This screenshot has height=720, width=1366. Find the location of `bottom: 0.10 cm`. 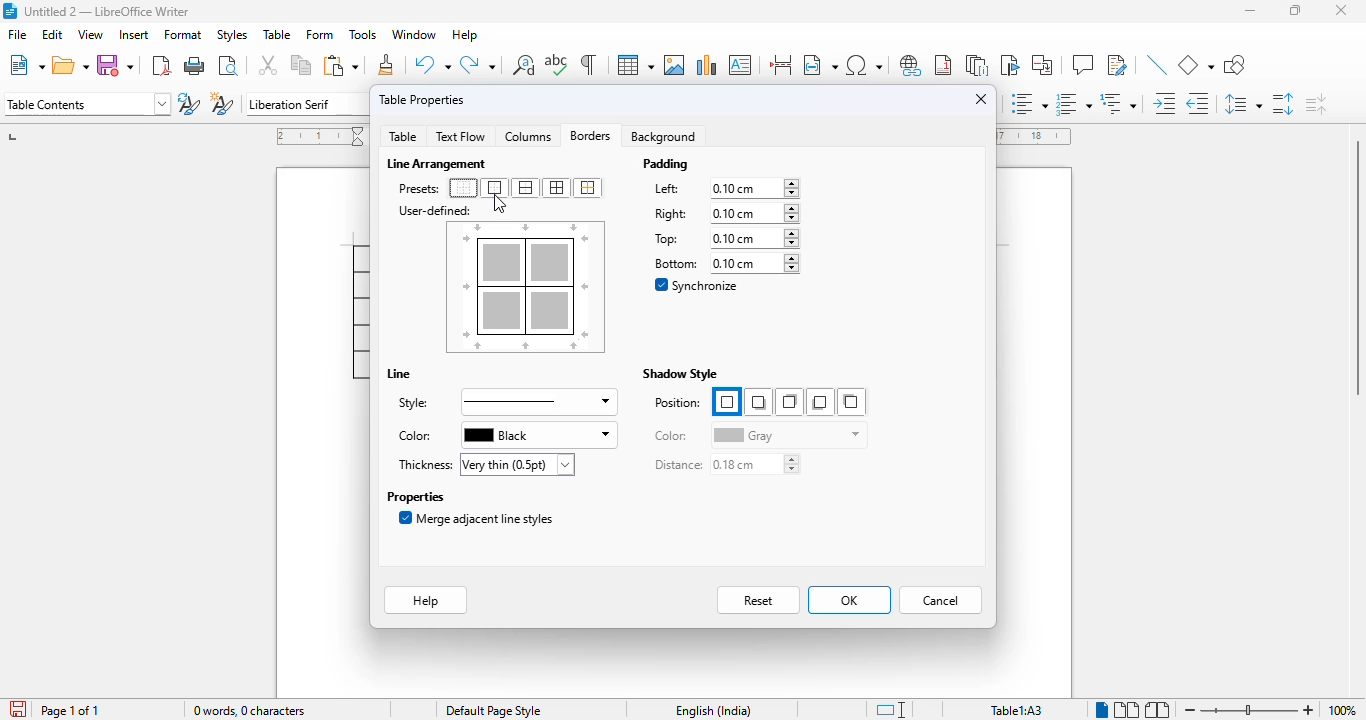

bottom: 0.10 cm is located at coordinates (724, 263).